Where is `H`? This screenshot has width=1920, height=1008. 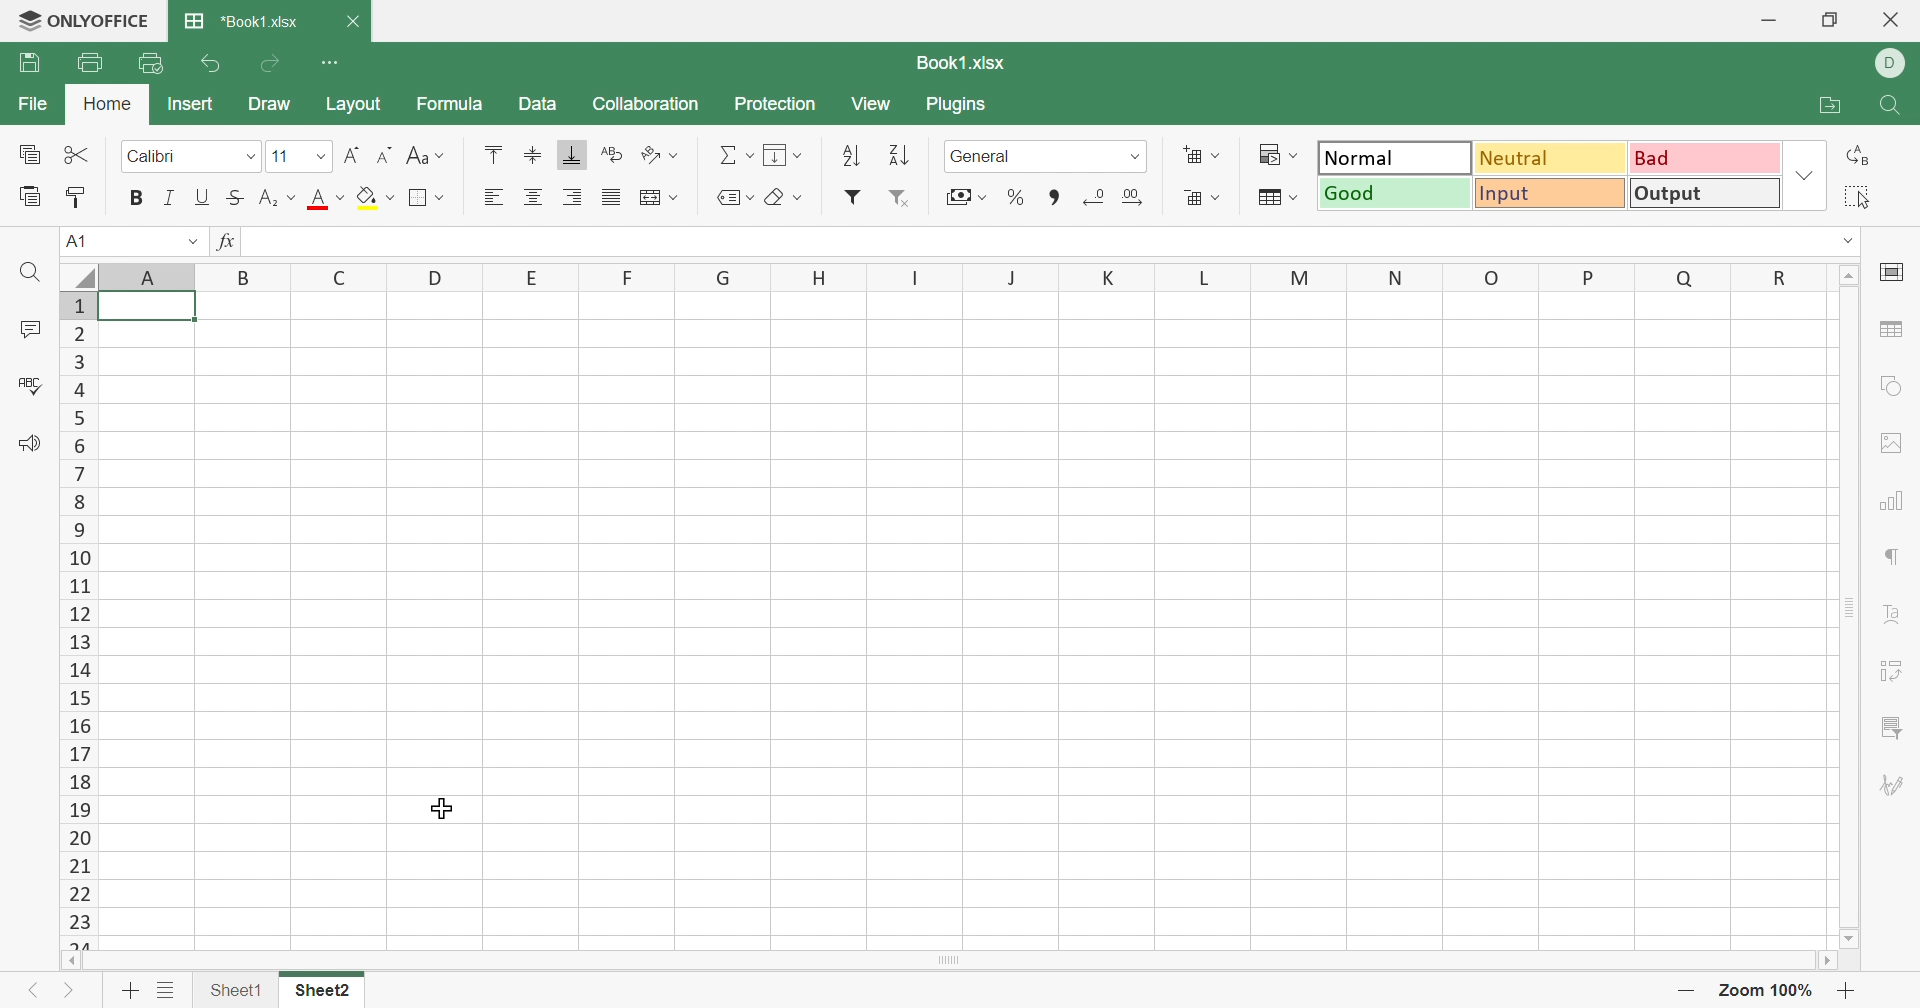 H is located at coordinates (817, 275).